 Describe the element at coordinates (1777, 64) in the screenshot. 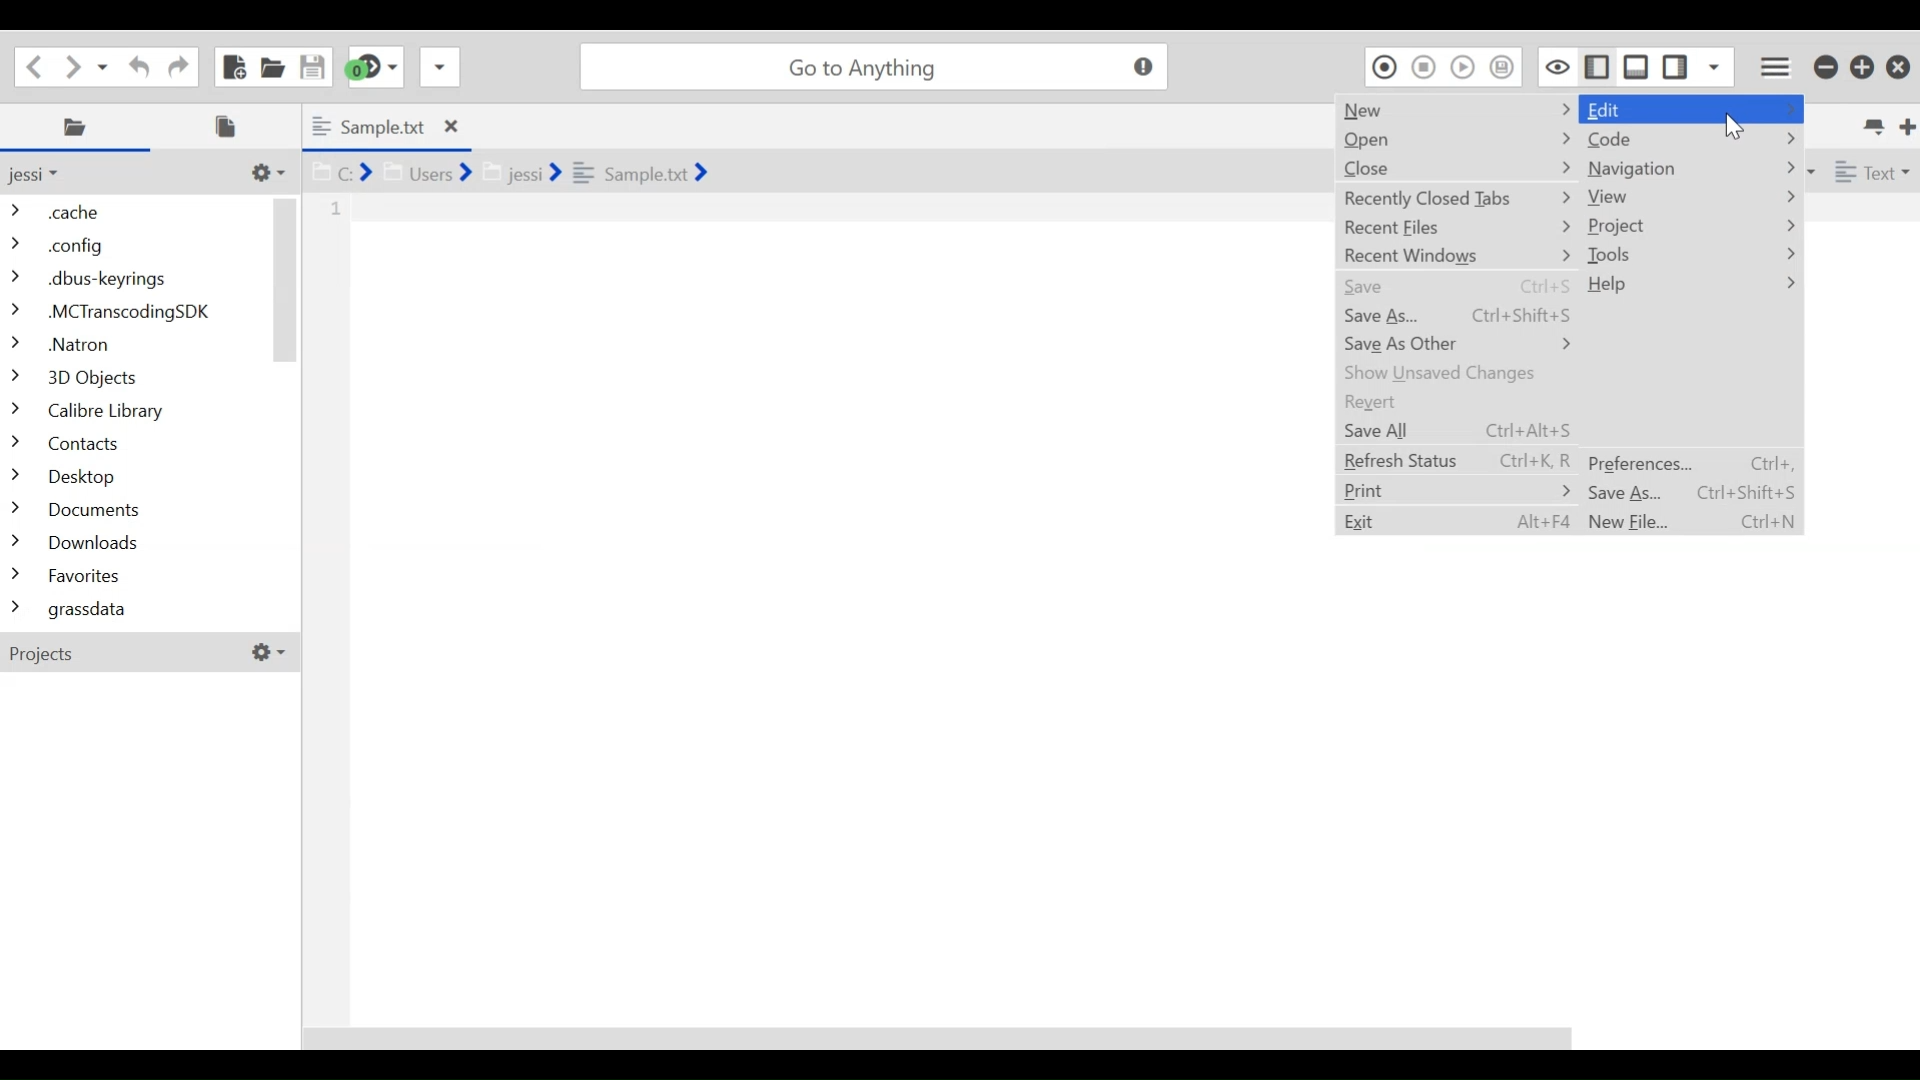

I see `Application menu` at that location.